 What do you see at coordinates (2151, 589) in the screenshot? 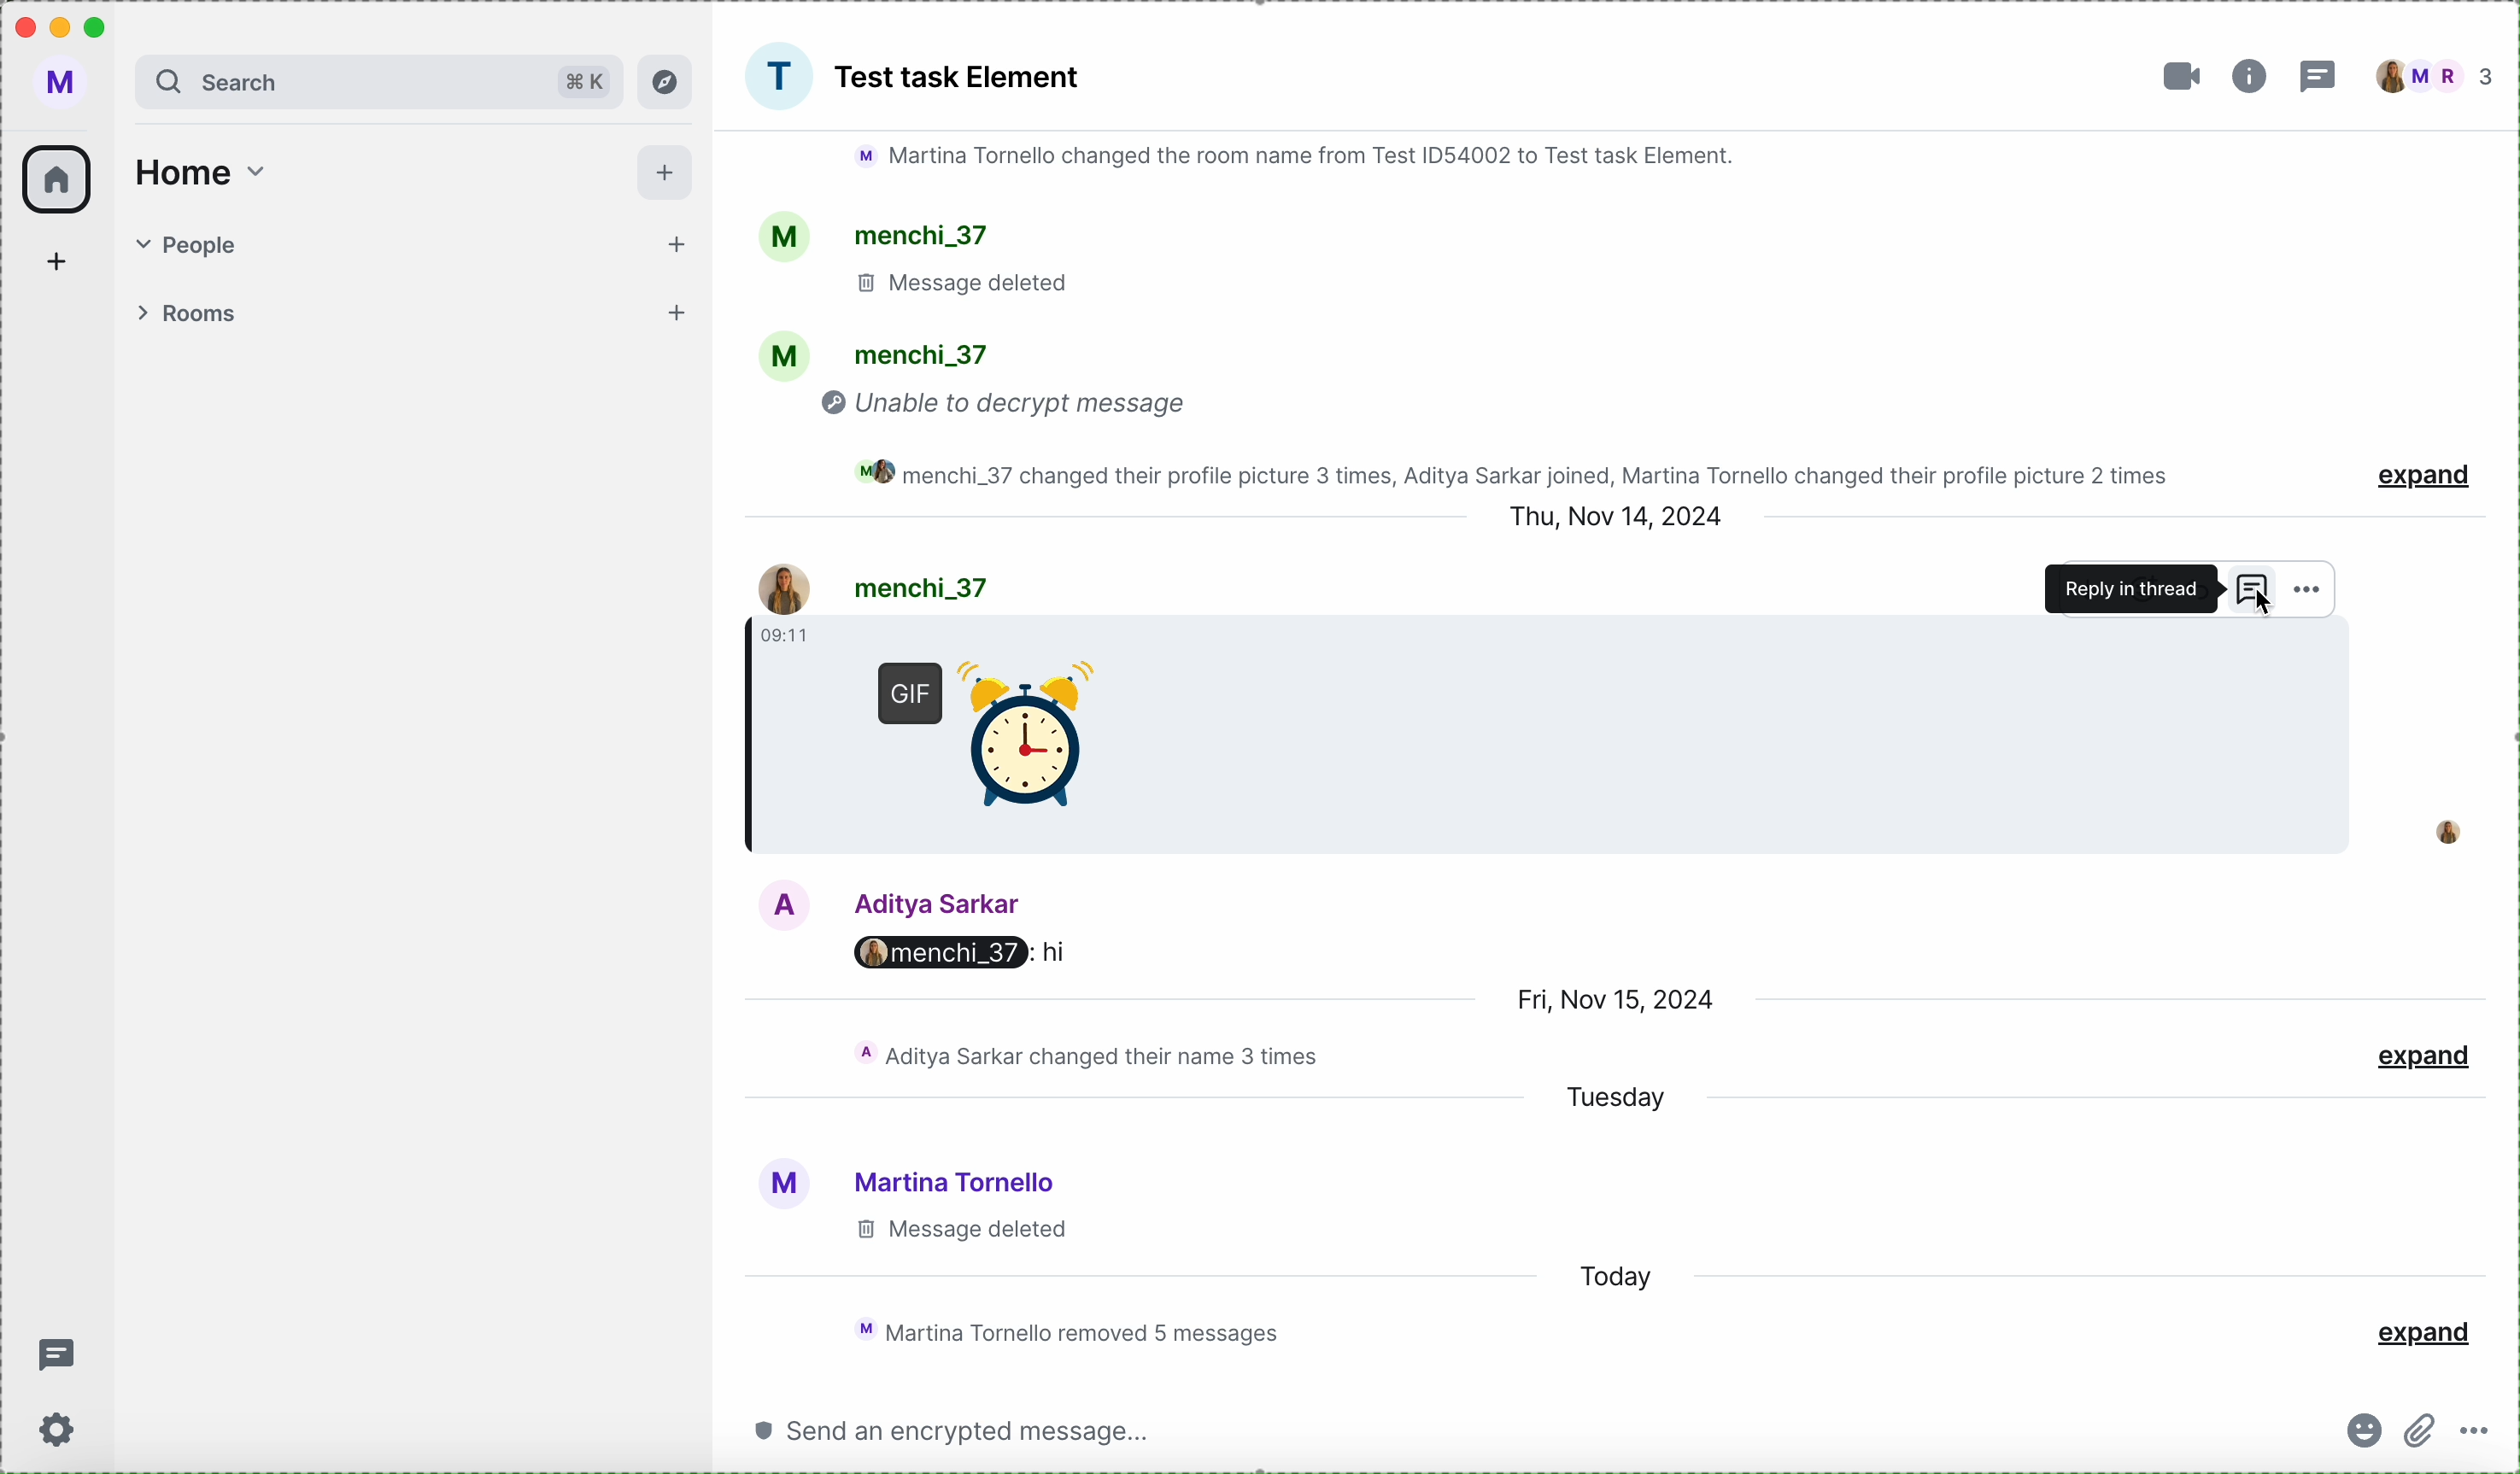
I see `click on reply in thread` at bounding box center [2151, 589].